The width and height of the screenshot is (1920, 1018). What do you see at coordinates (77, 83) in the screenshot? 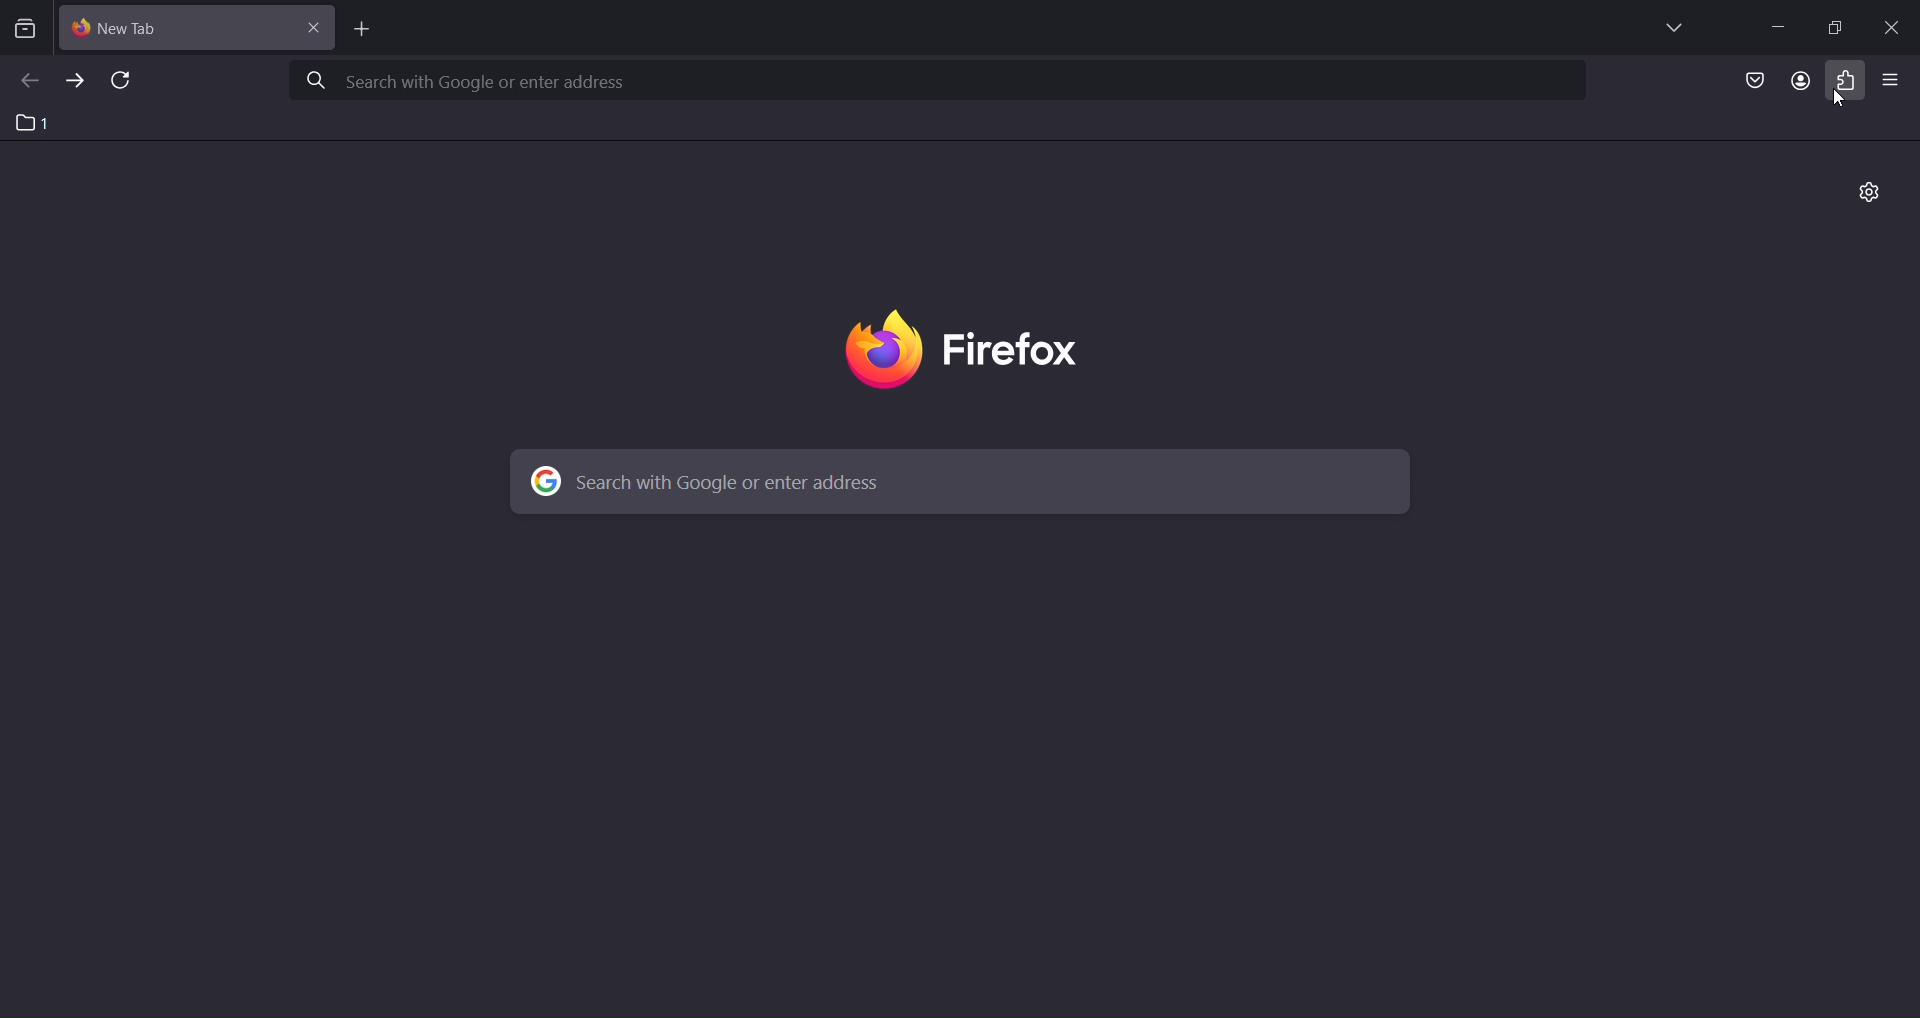
I see `go forward one page` at bounding box center [77, 83].